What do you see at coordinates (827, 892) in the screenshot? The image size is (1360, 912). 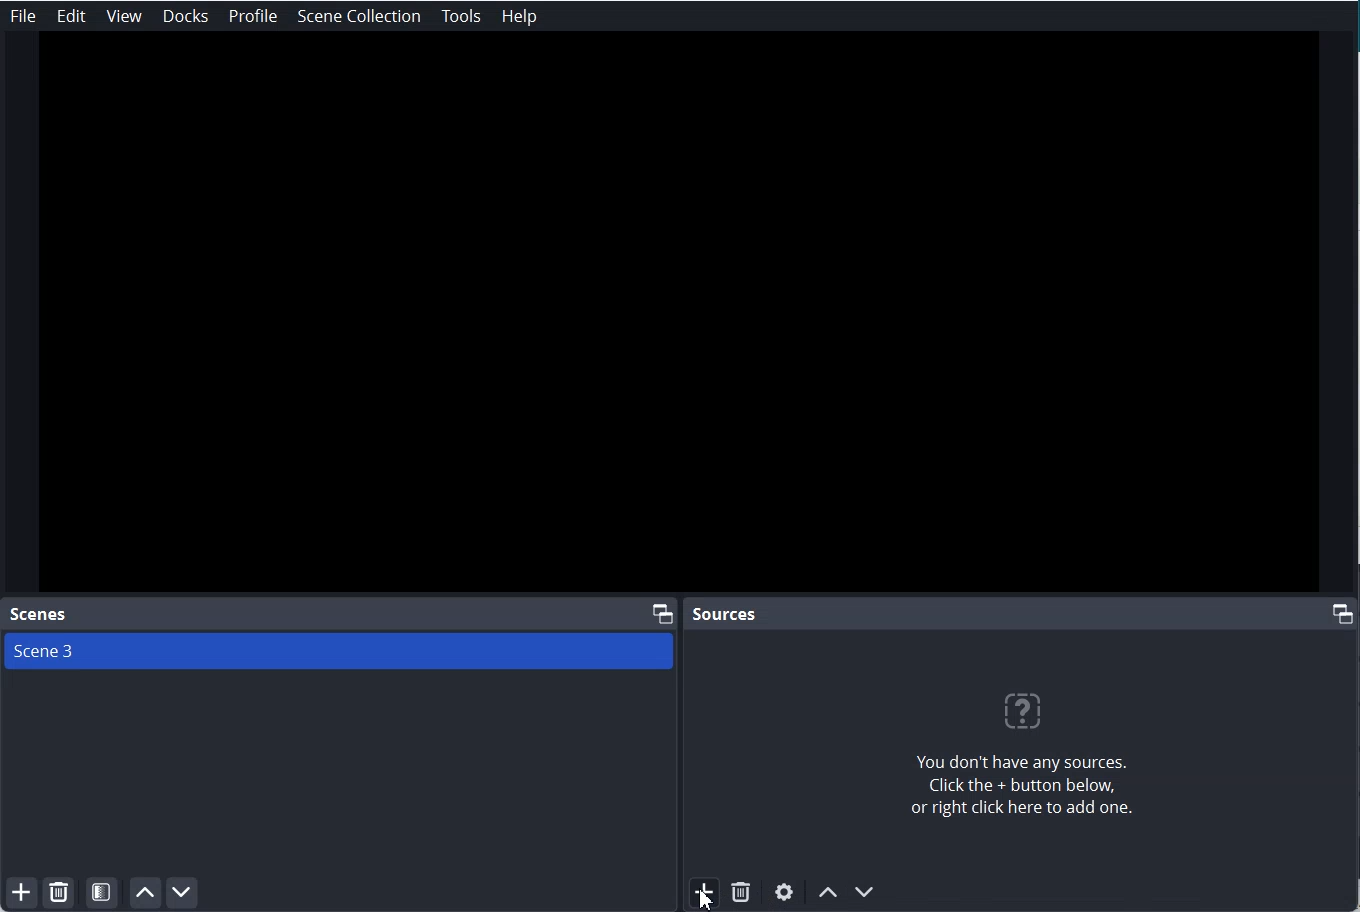 I see `Move Source up` at bounding box center [827, 892].